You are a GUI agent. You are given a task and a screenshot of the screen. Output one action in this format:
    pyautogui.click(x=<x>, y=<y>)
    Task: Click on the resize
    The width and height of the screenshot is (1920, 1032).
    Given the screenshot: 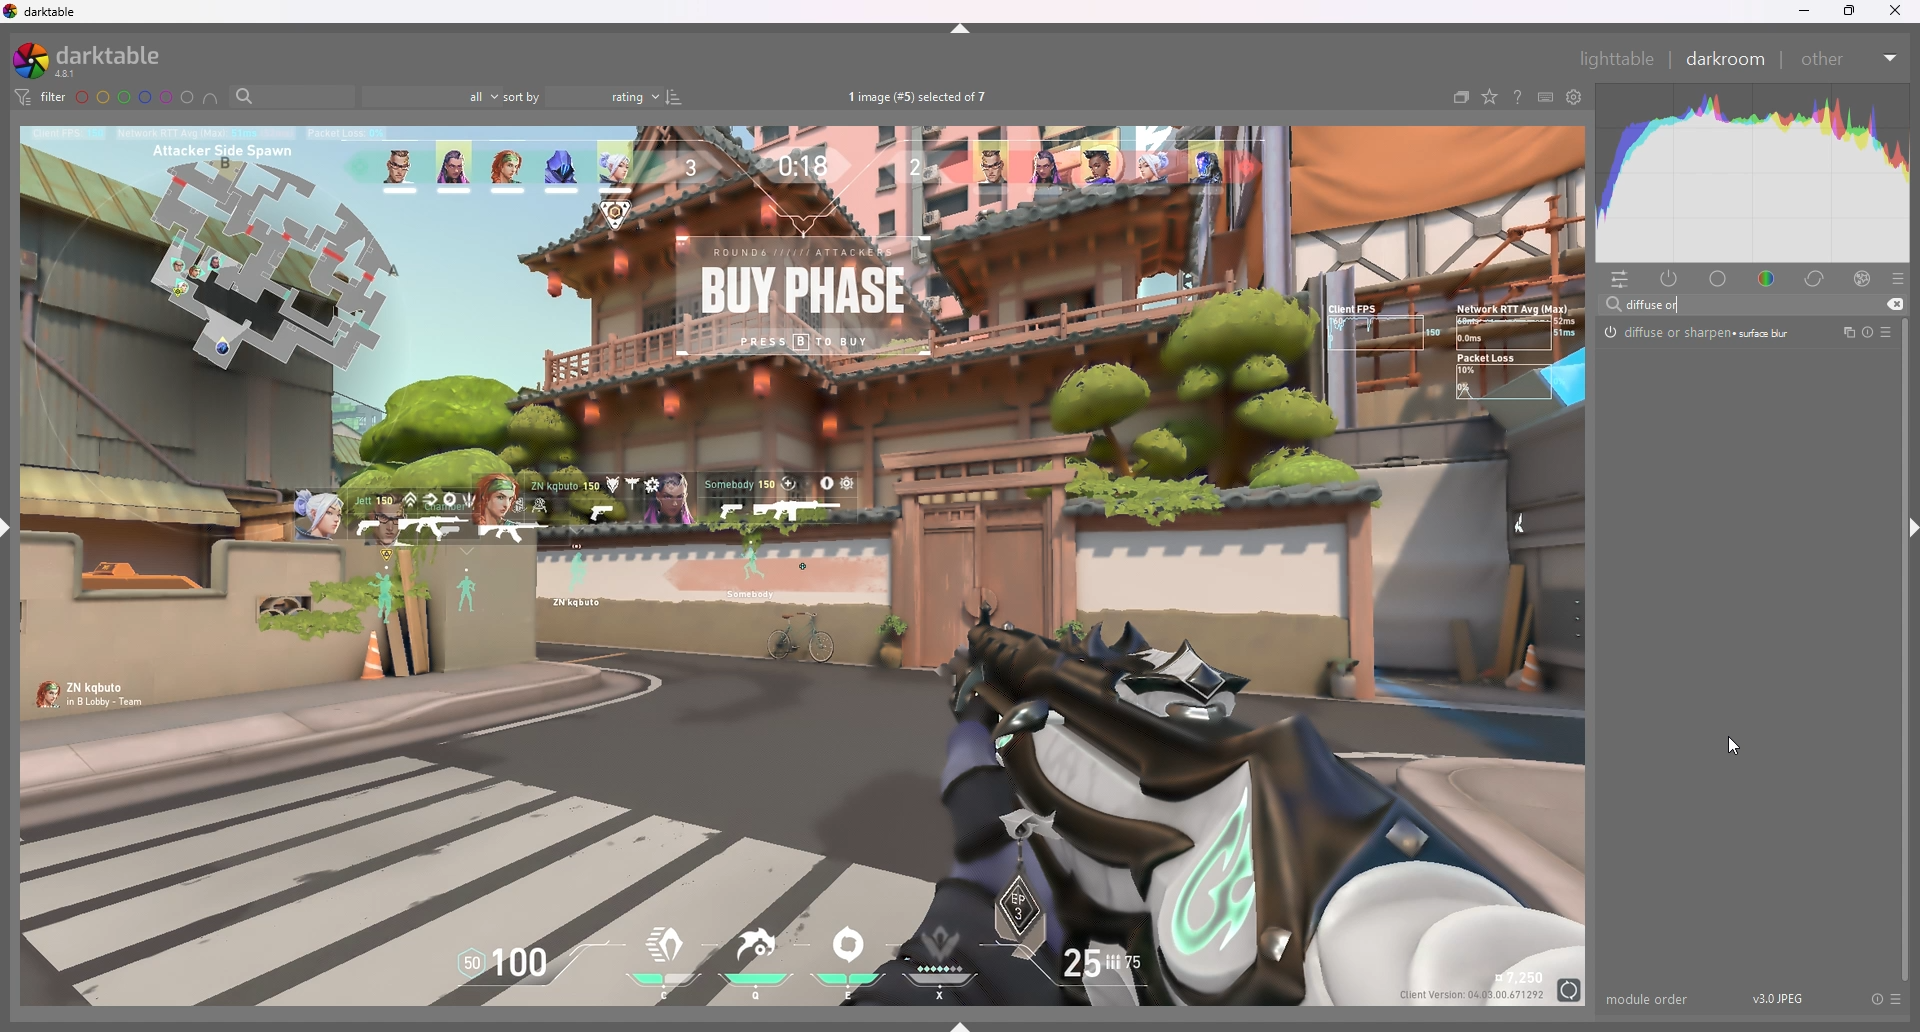 What is the action you would take?
    pyautogui.click(x=1850, y=10)
    